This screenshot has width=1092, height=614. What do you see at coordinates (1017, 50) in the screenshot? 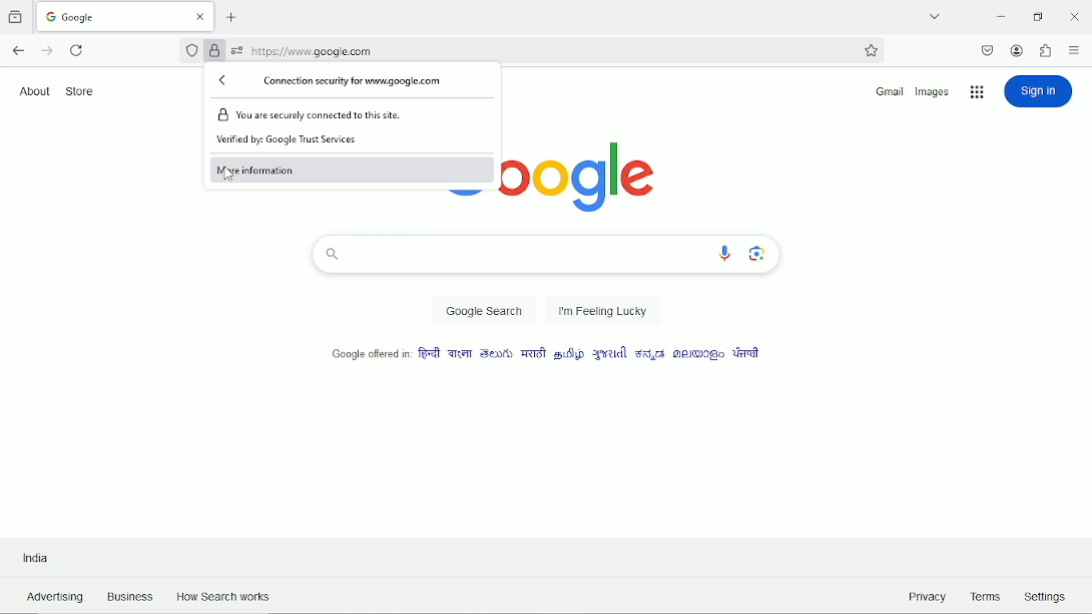
I see `Account` at bounding box center [1017, 50].